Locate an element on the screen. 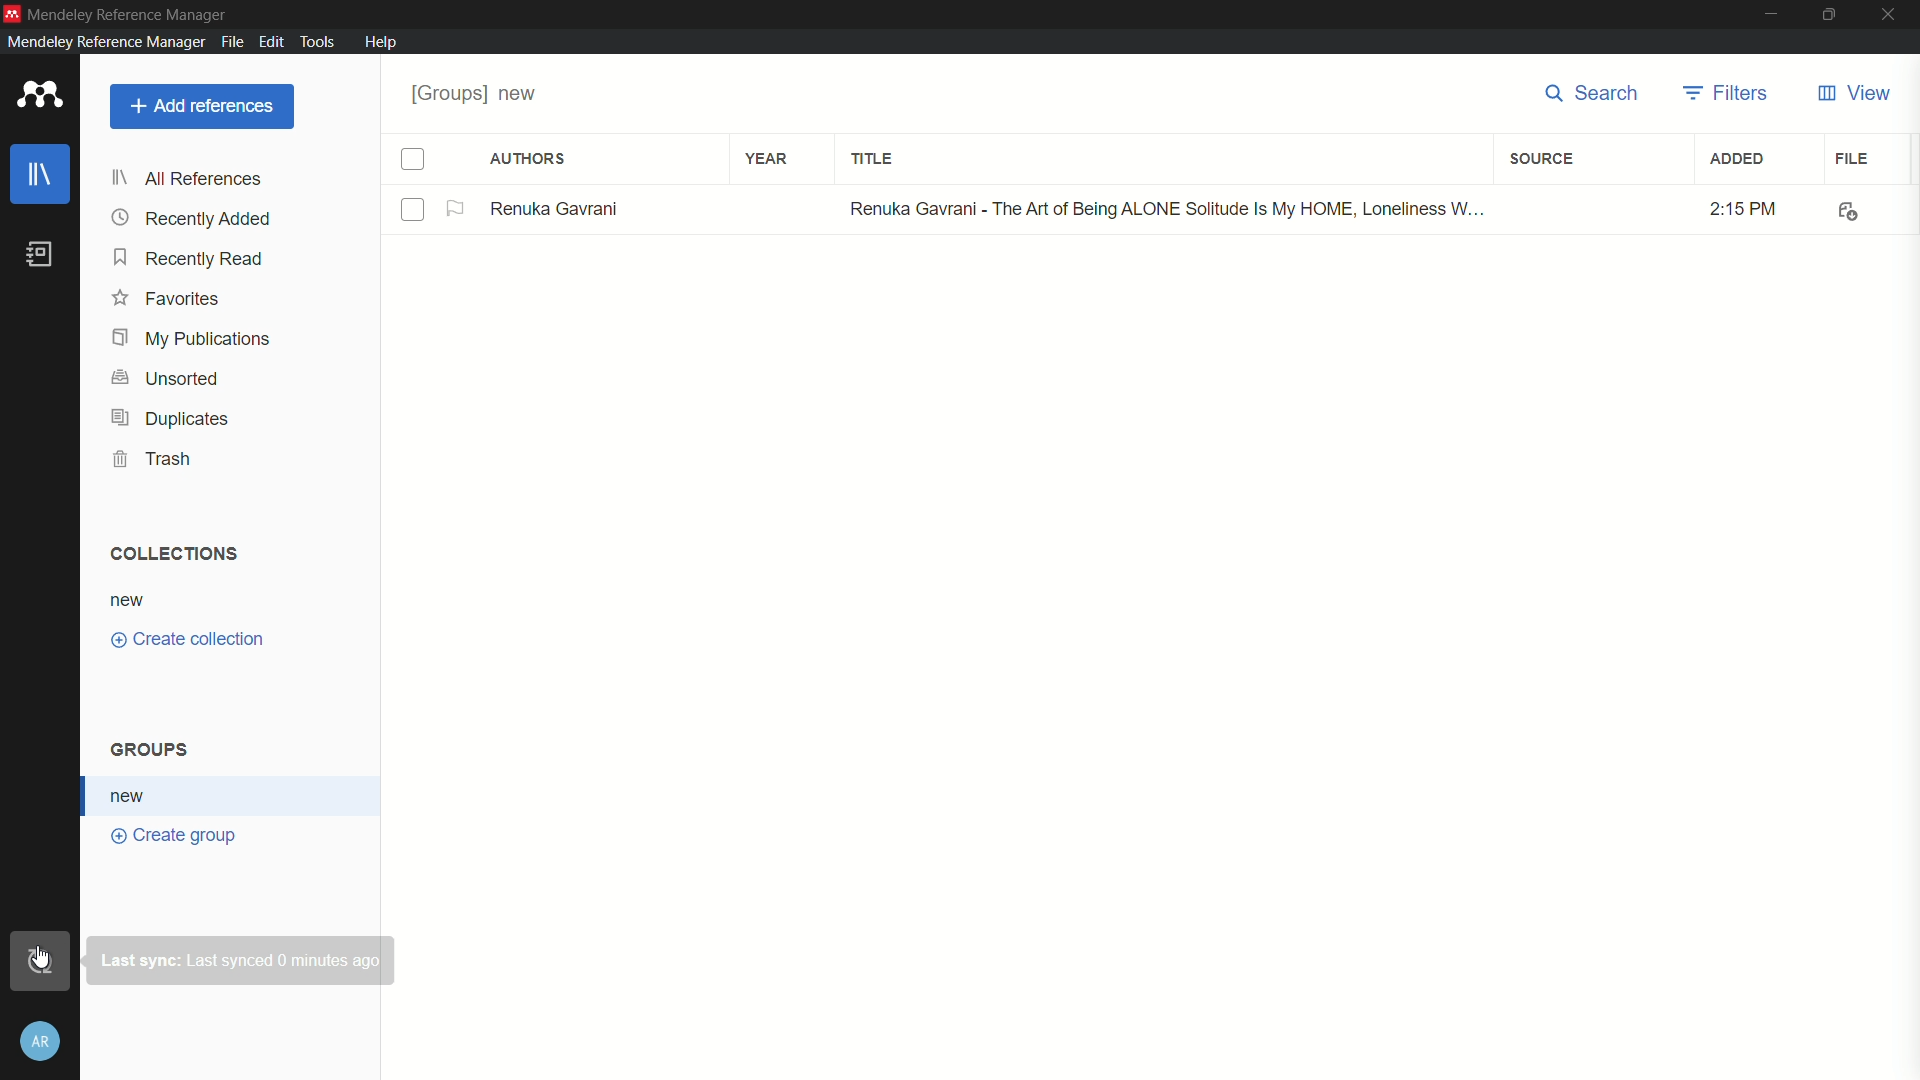 Image resolution: width=1920 pixels, height=1080 pixels. Checkbox is located at coordinates (410, 208).